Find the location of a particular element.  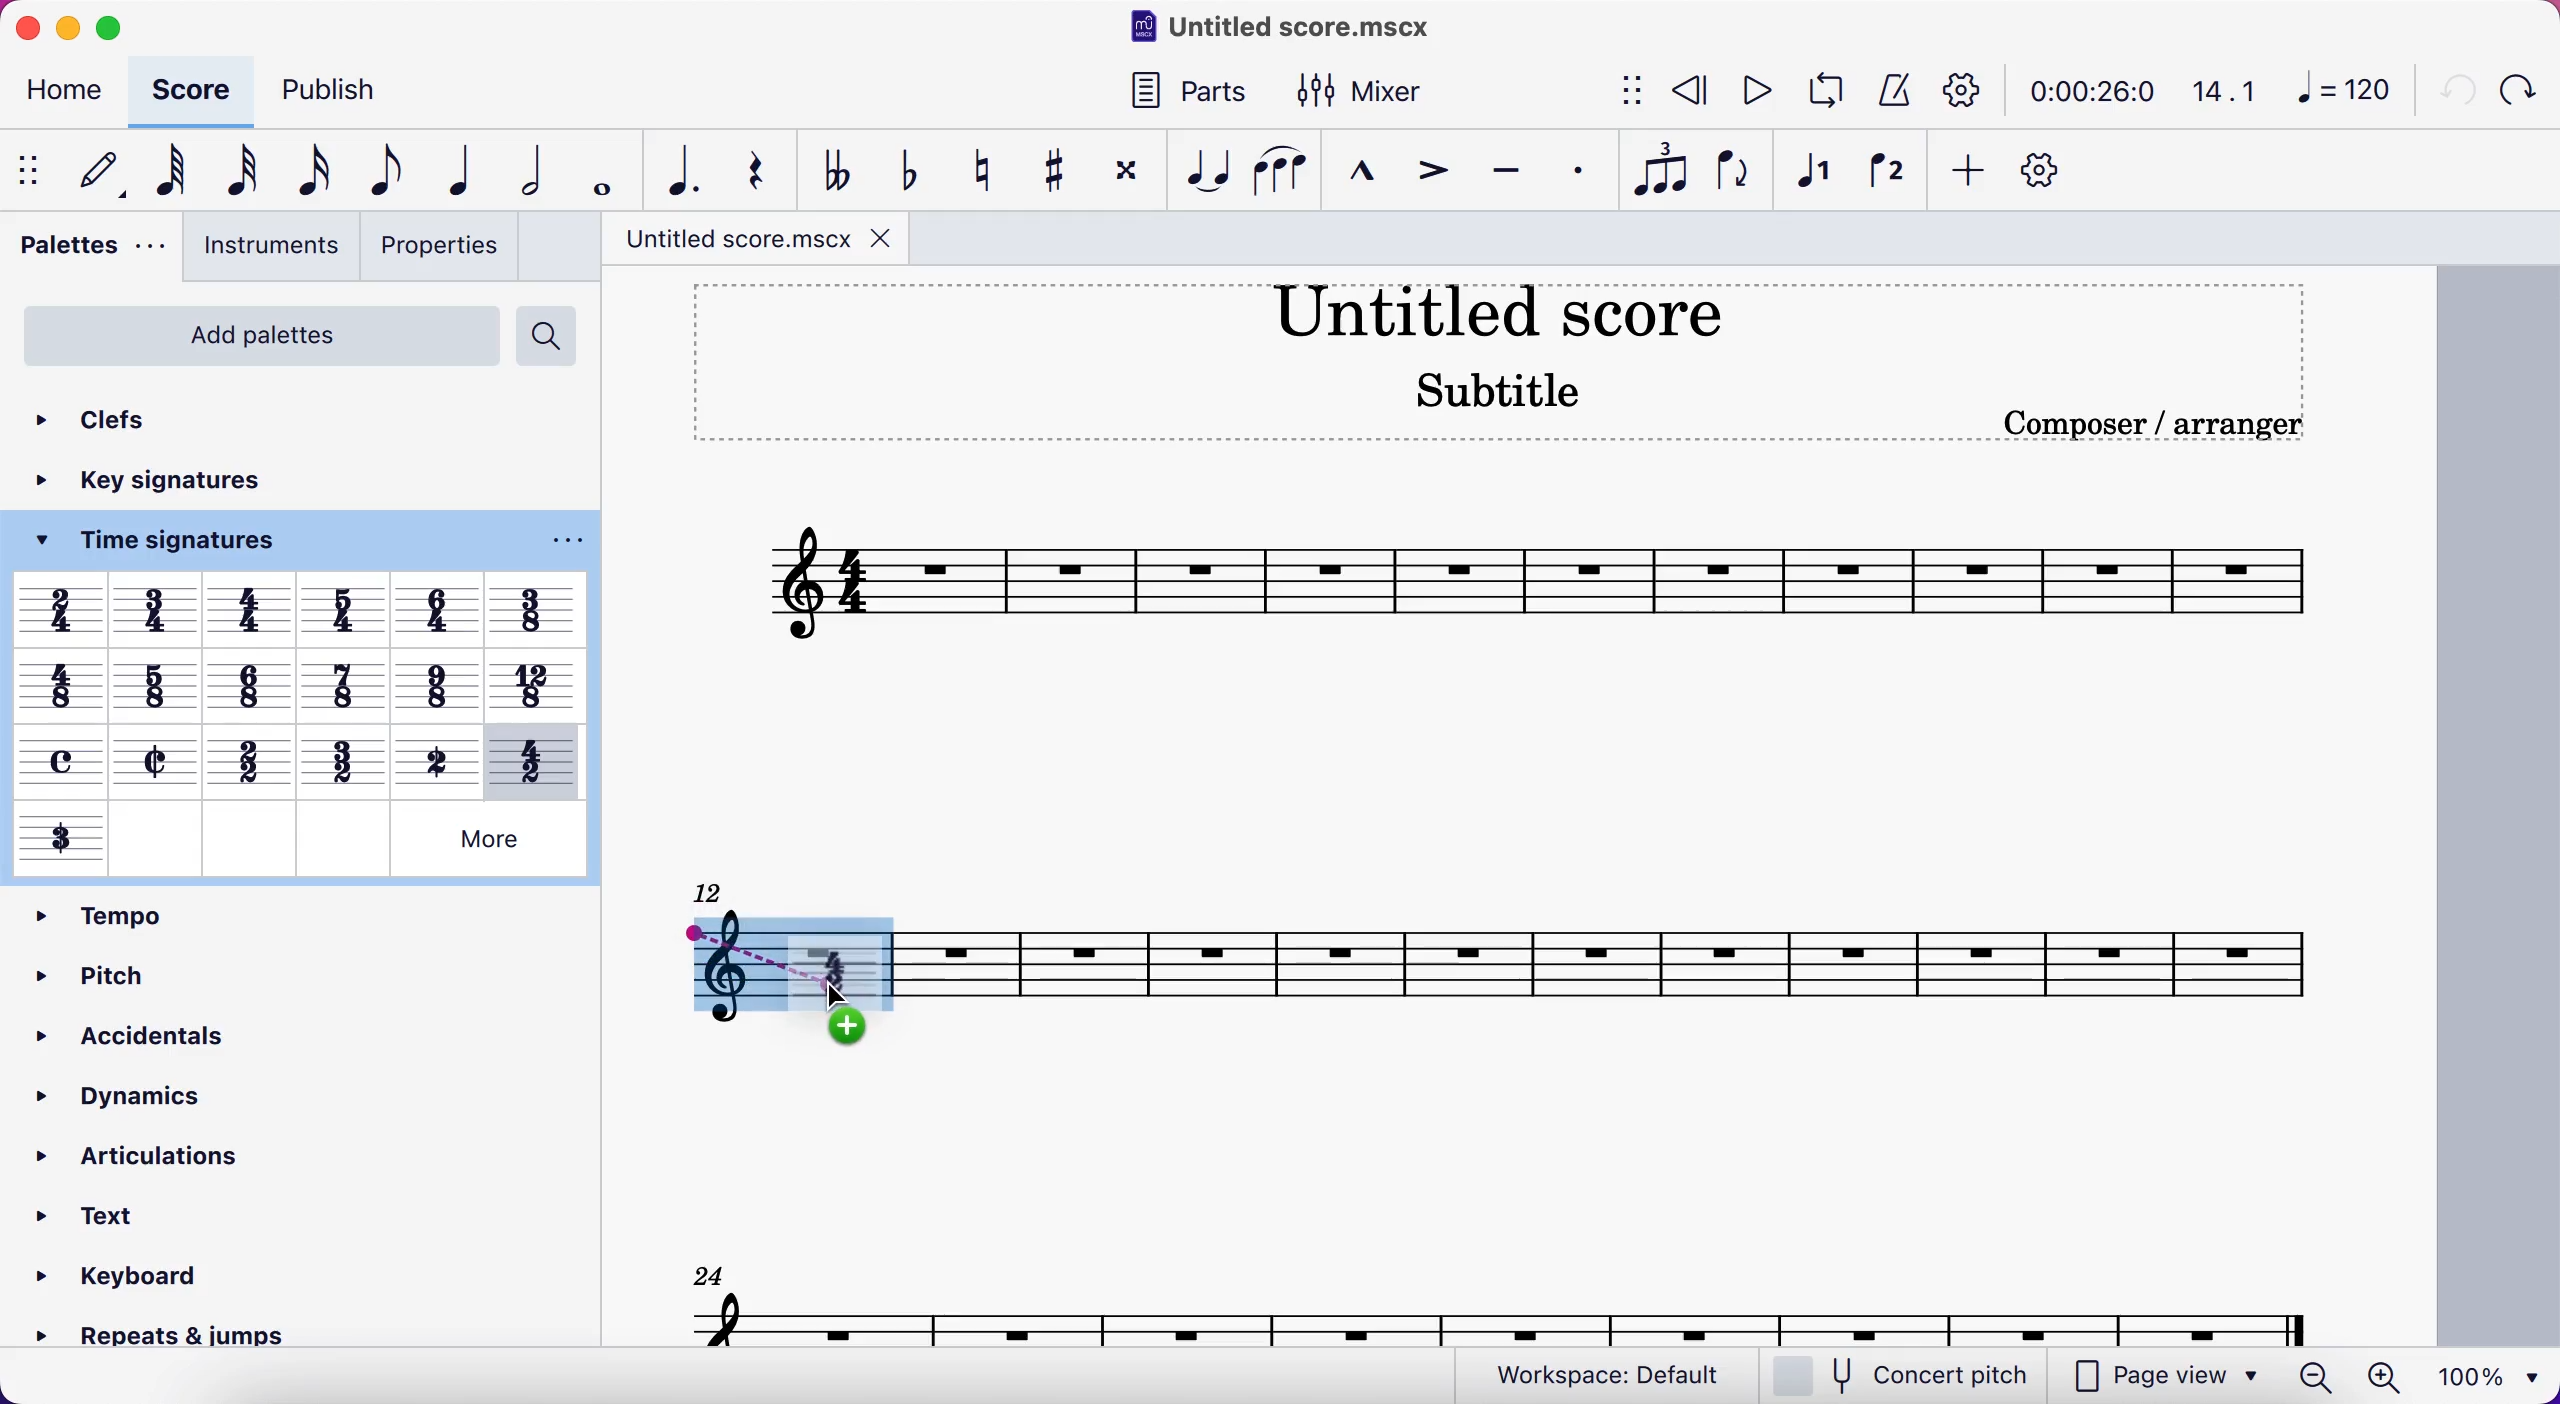

» Keyboard is located at coordinates (117, 1276).